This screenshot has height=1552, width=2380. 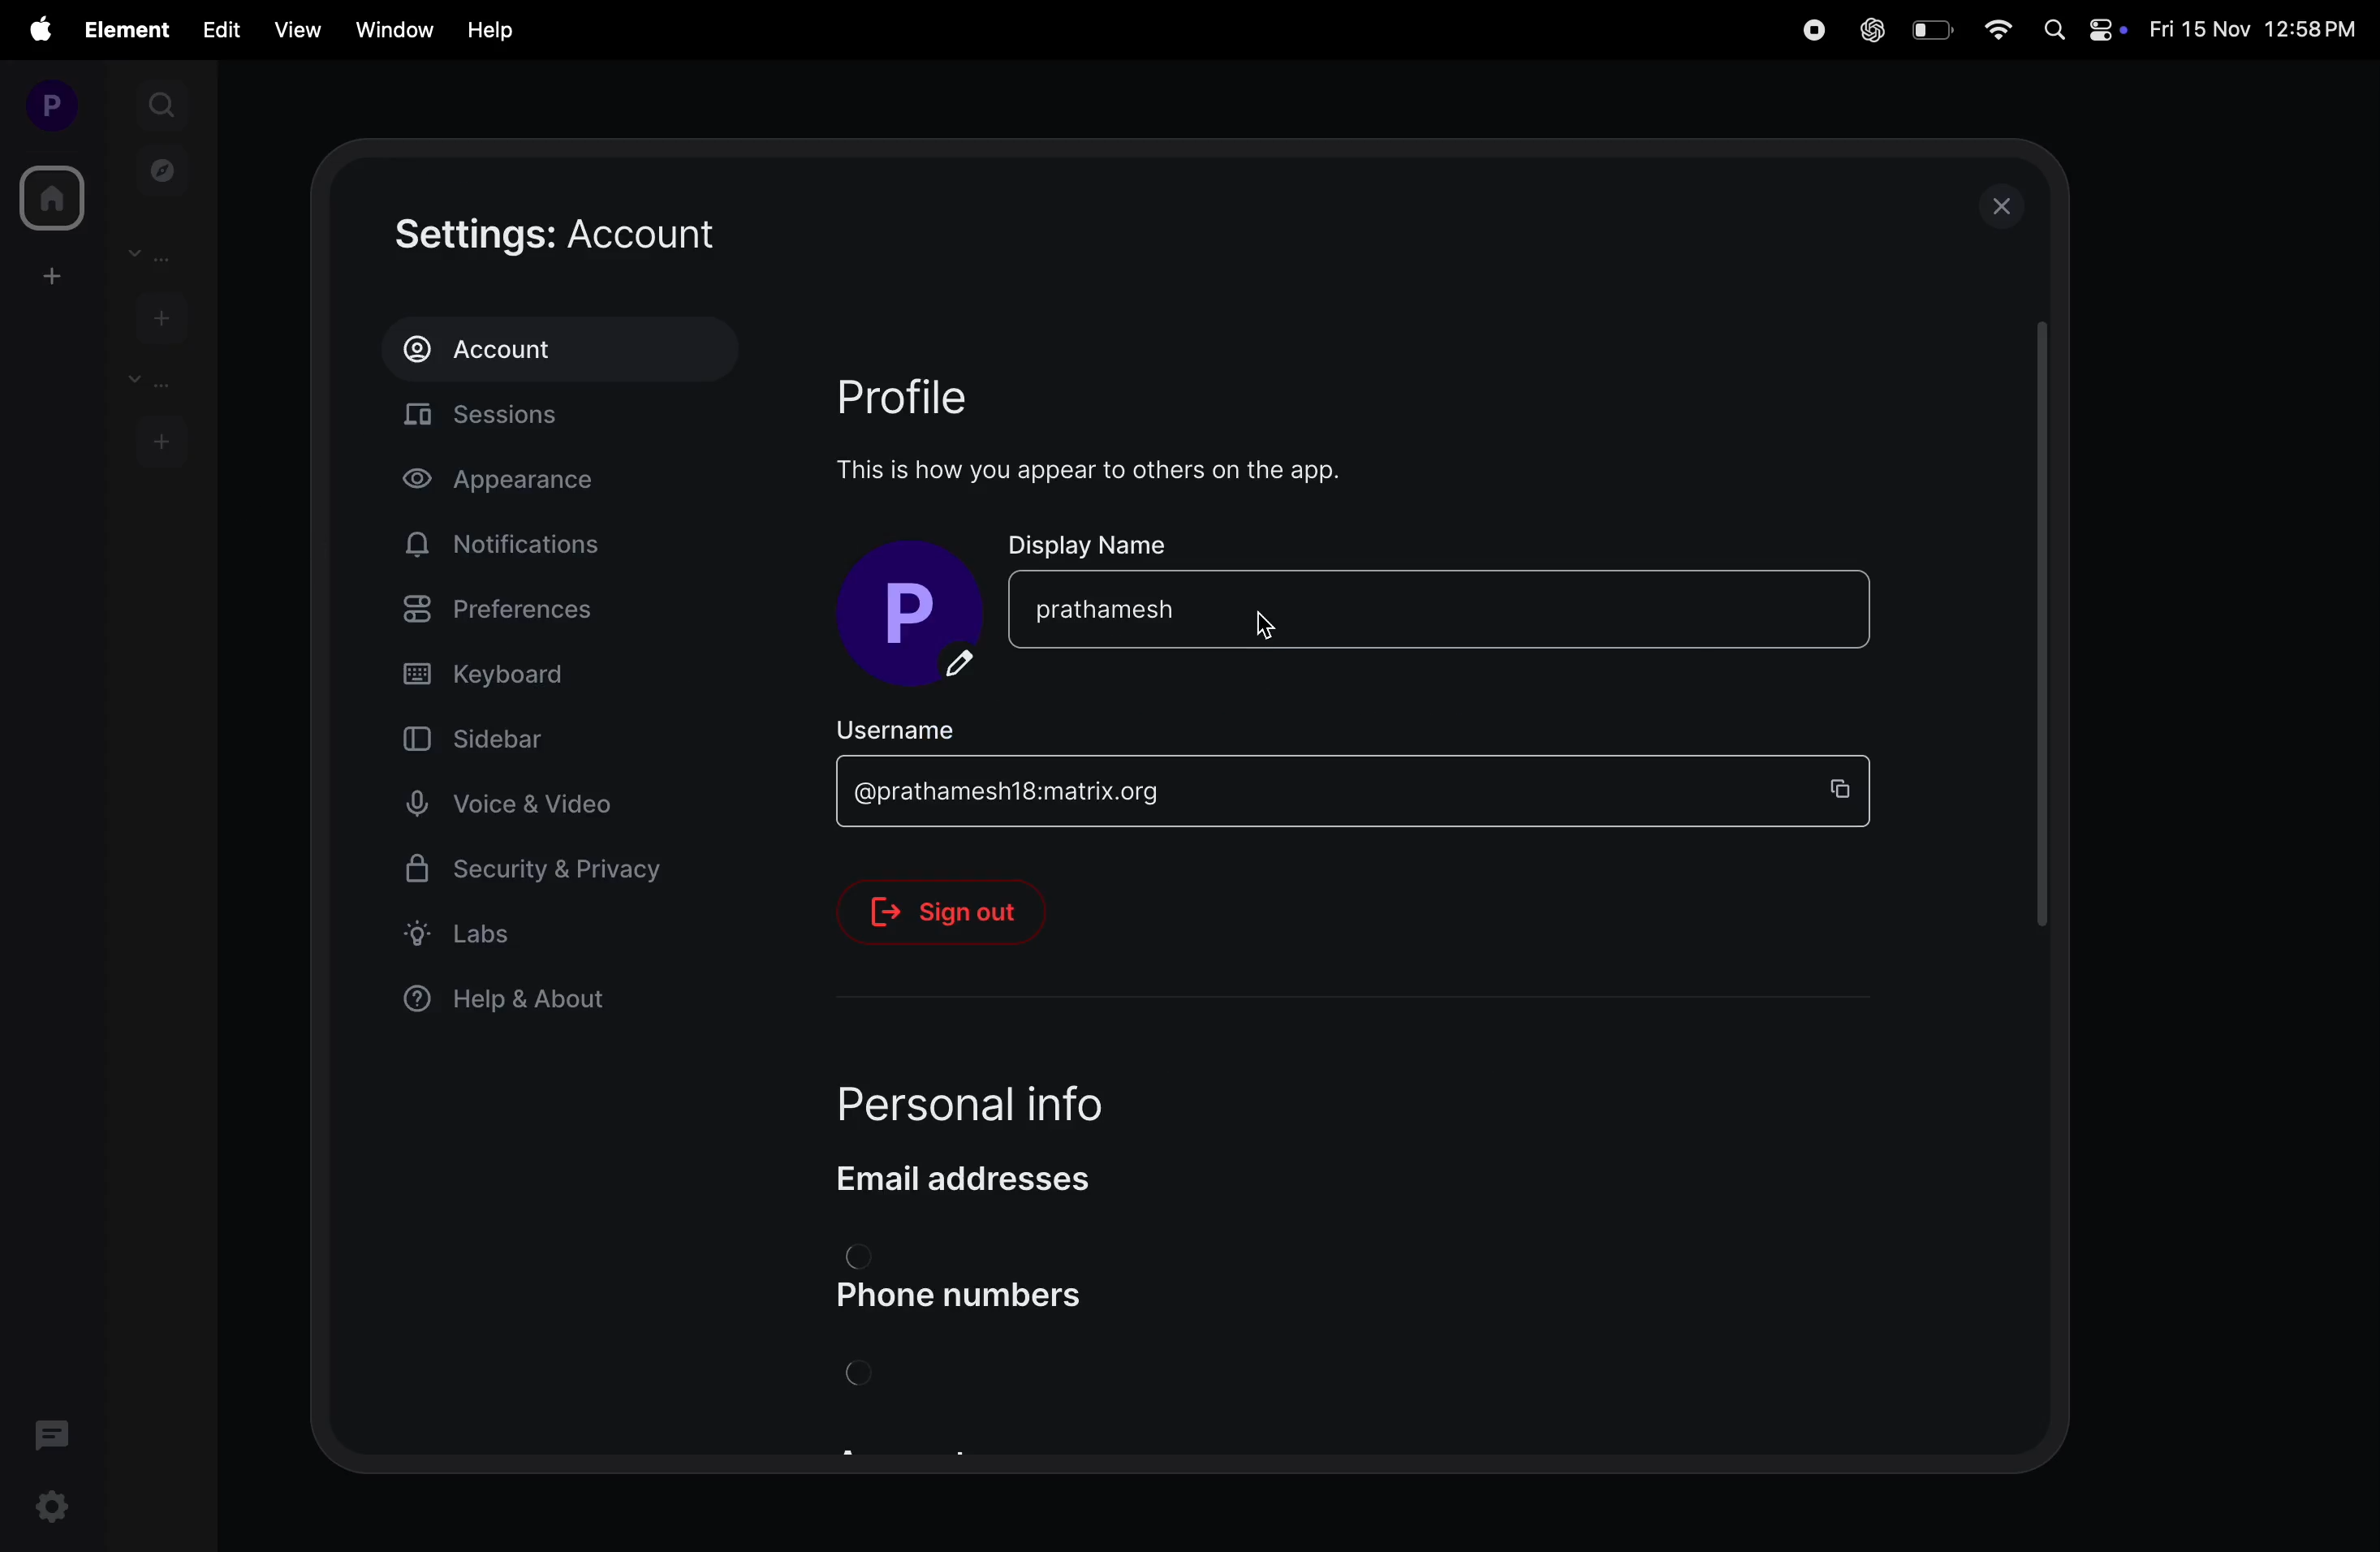 What do you see at coordinates (38, 29) in the screenshot?
I see `apple menu` at bounding box center [38, 29].